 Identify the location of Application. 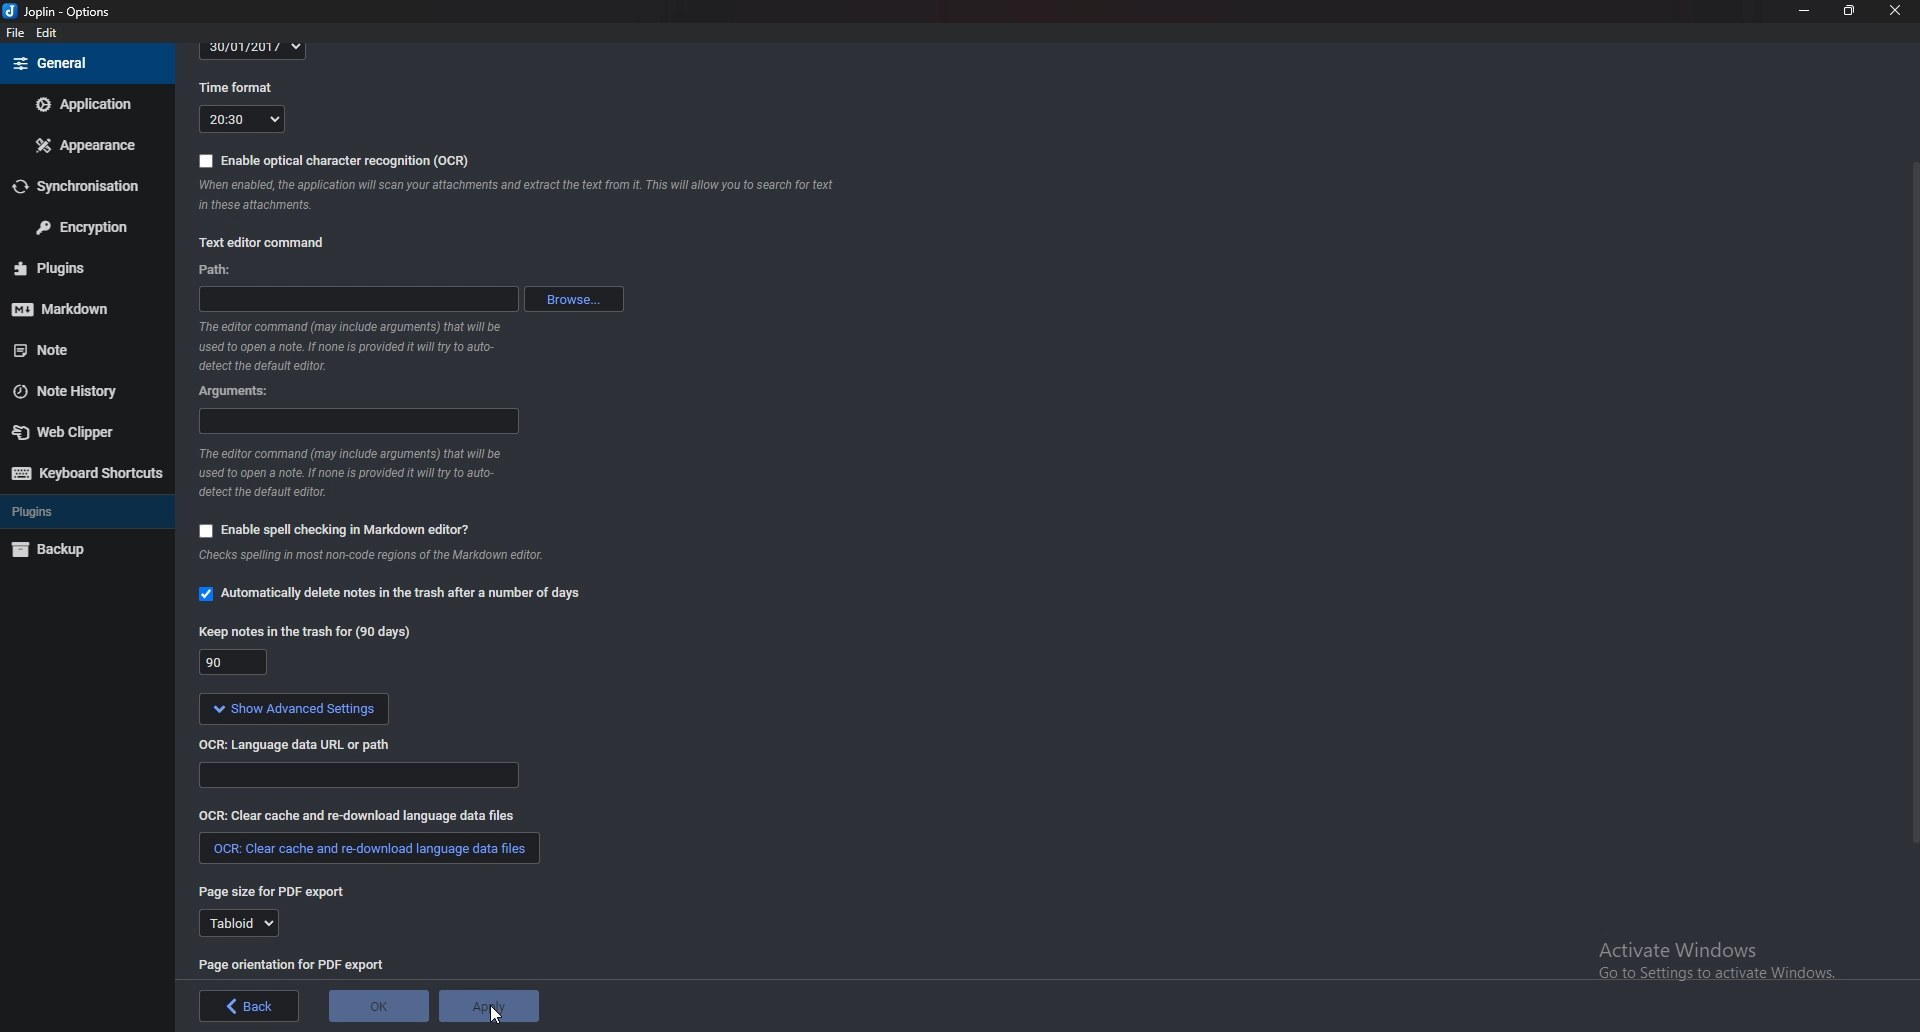
(85, 103).